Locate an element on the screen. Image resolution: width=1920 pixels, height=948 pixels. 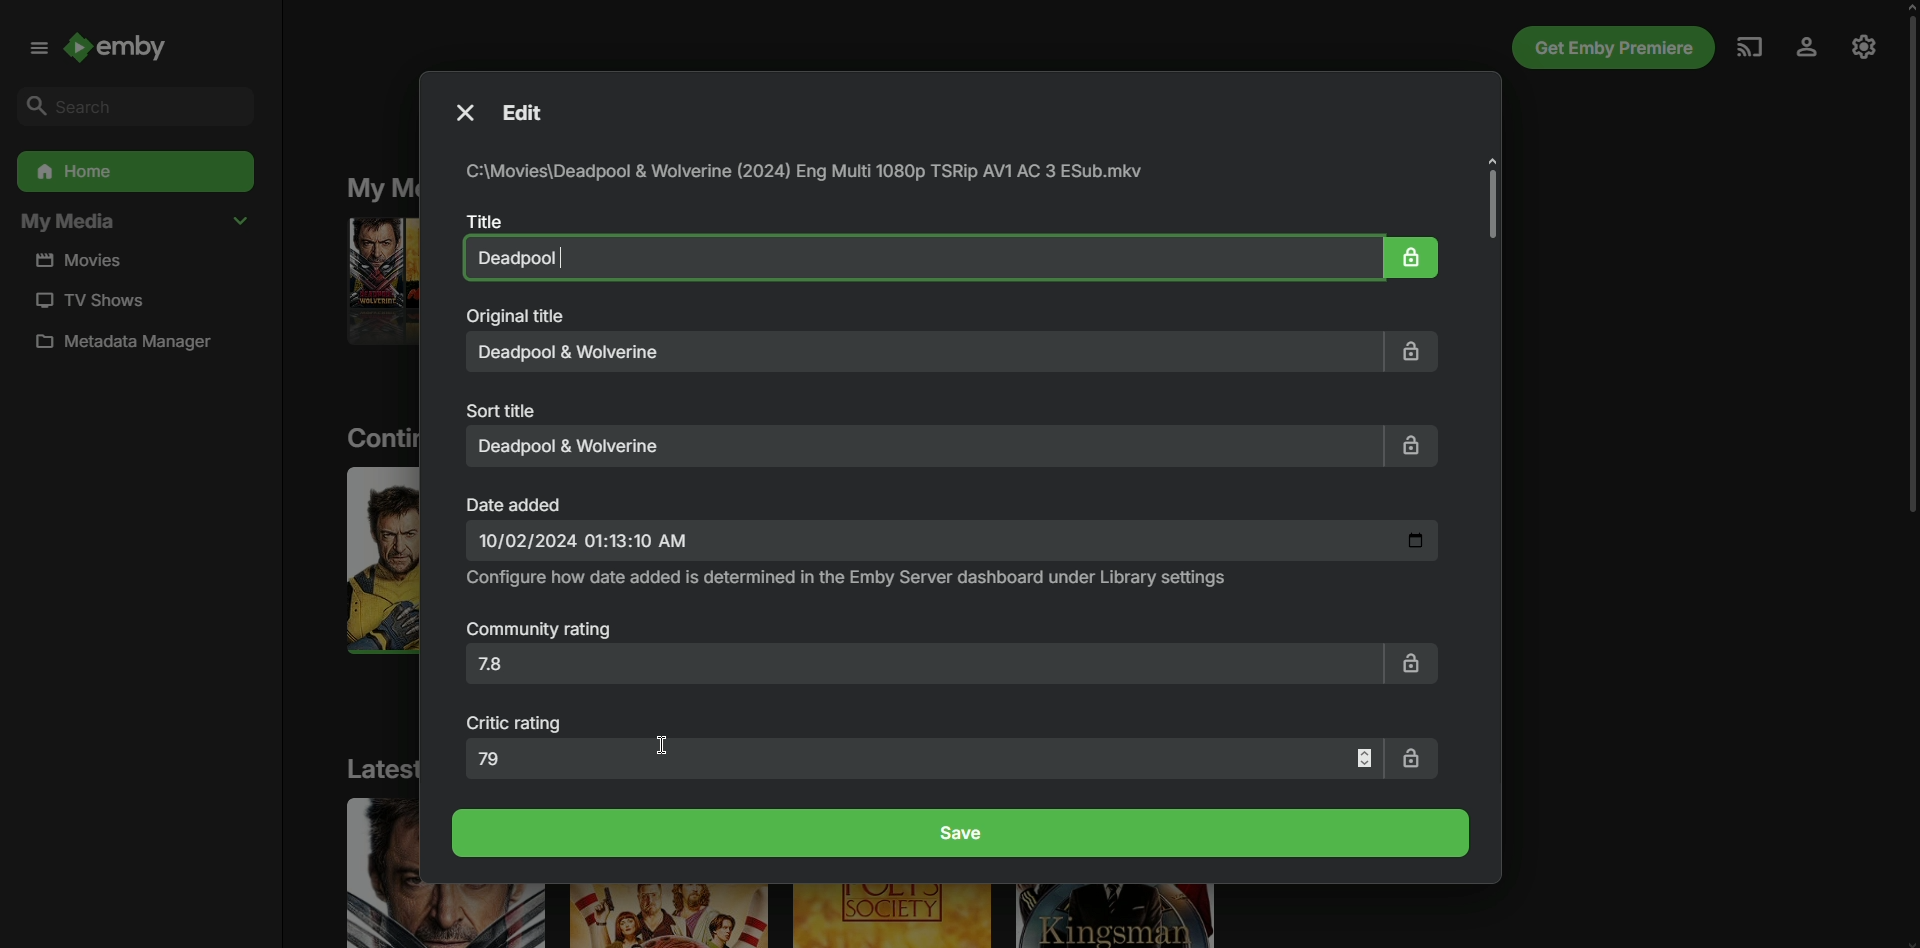
Edit is located at coordinates (534, 114).